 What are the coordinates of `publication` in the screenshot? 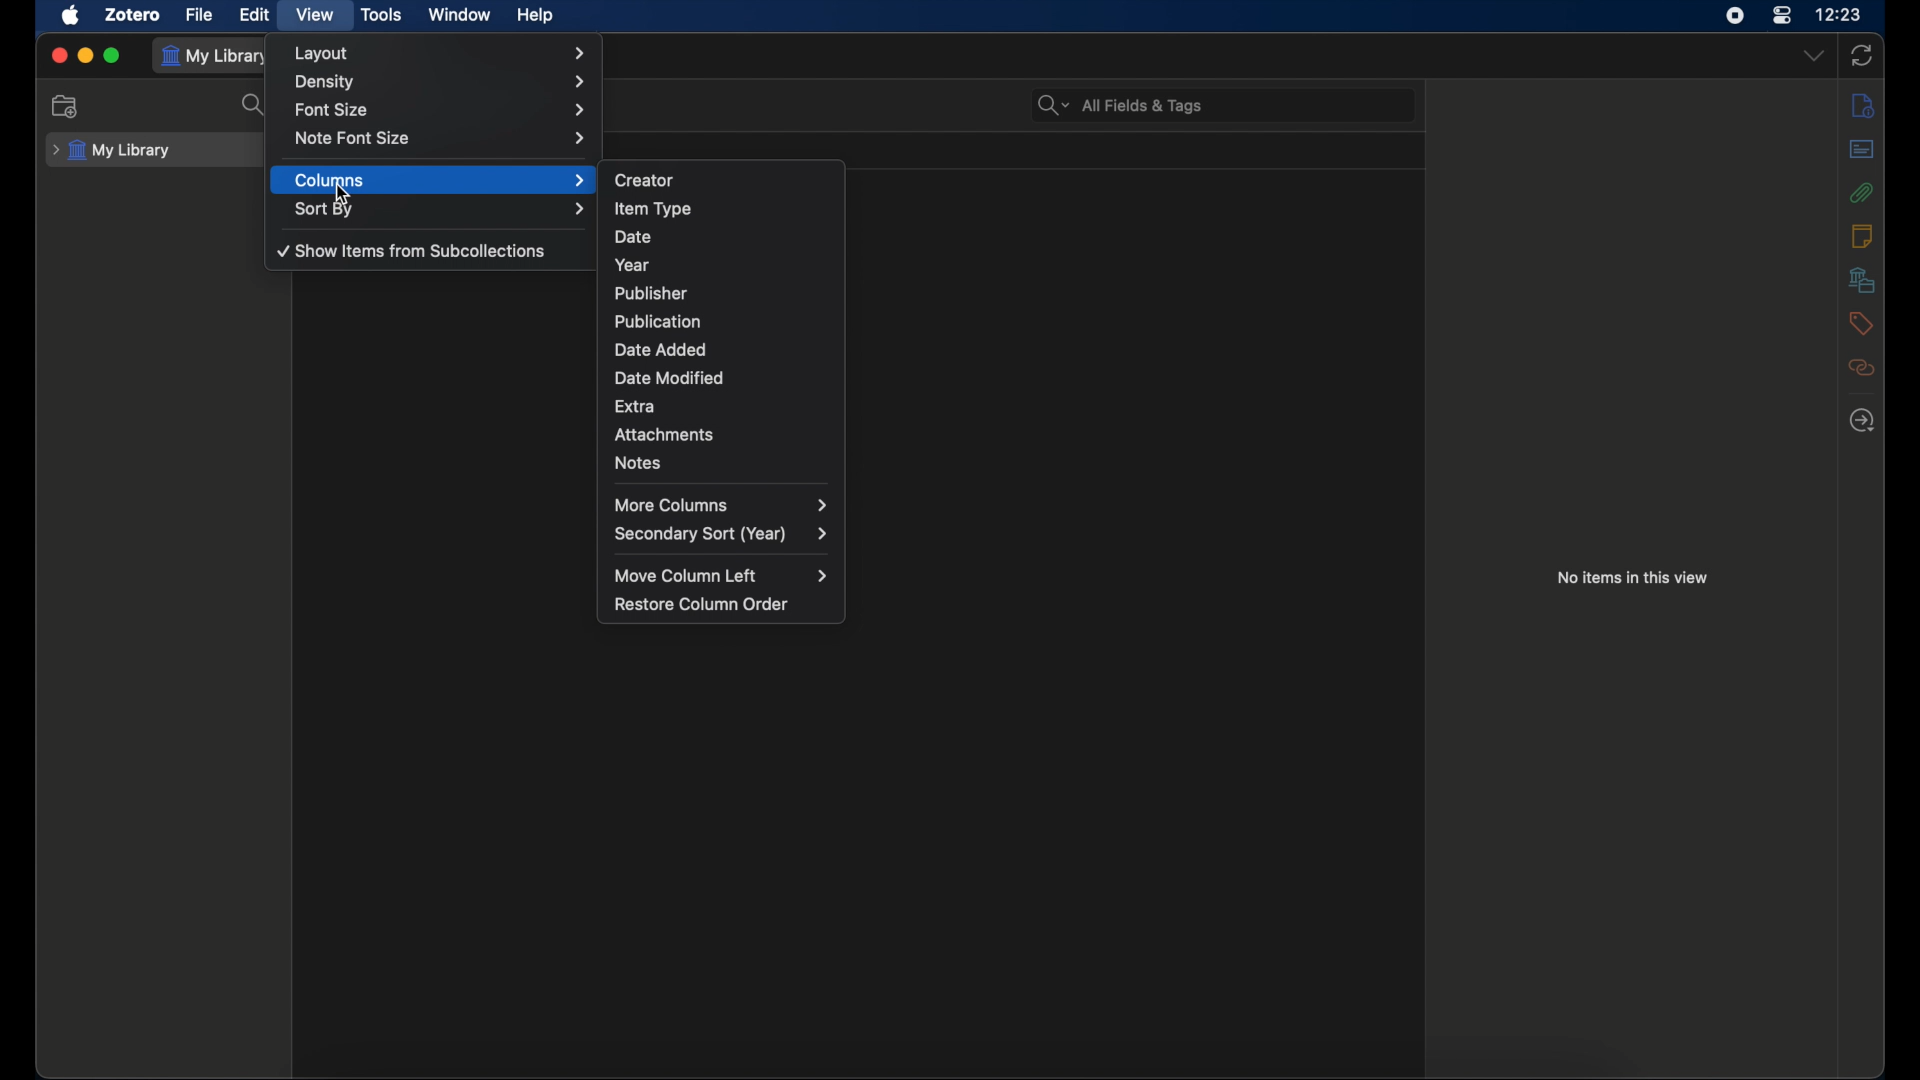 It's located at (658, 320).